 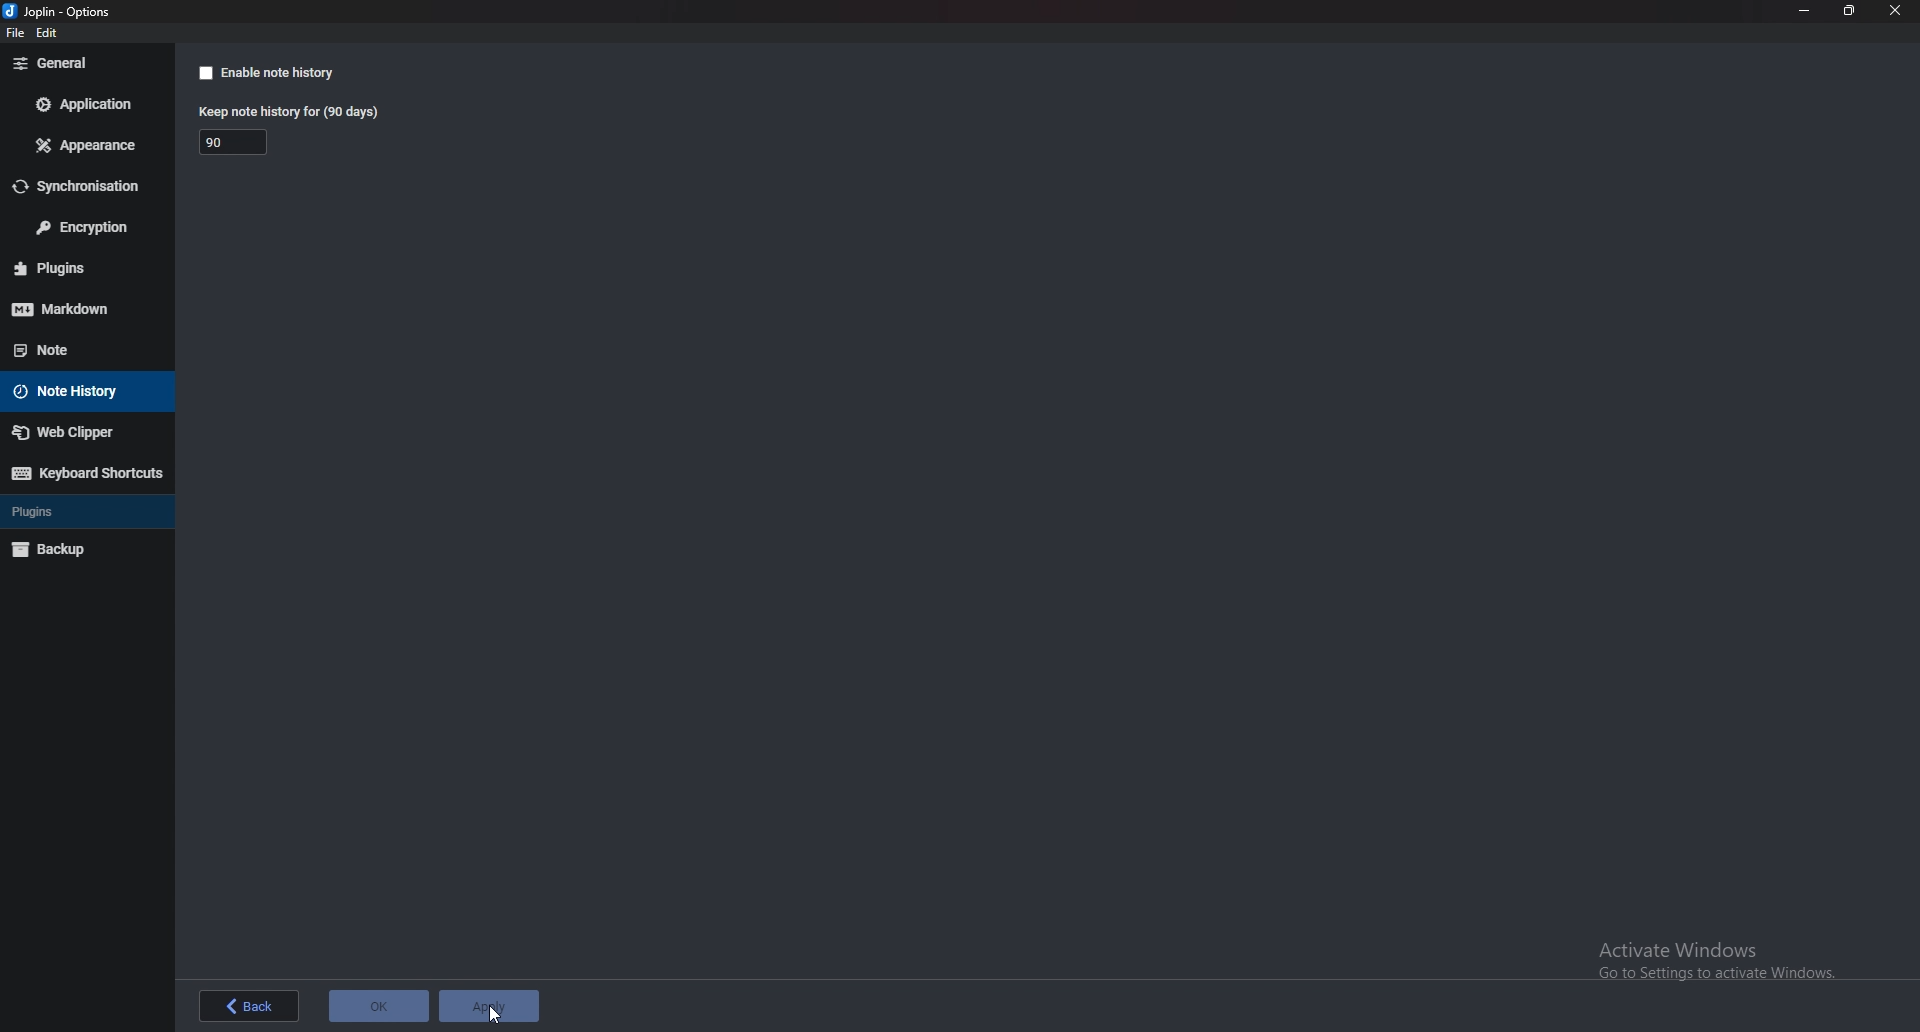 I want to click on minimize, so click(x=1806, y=10).